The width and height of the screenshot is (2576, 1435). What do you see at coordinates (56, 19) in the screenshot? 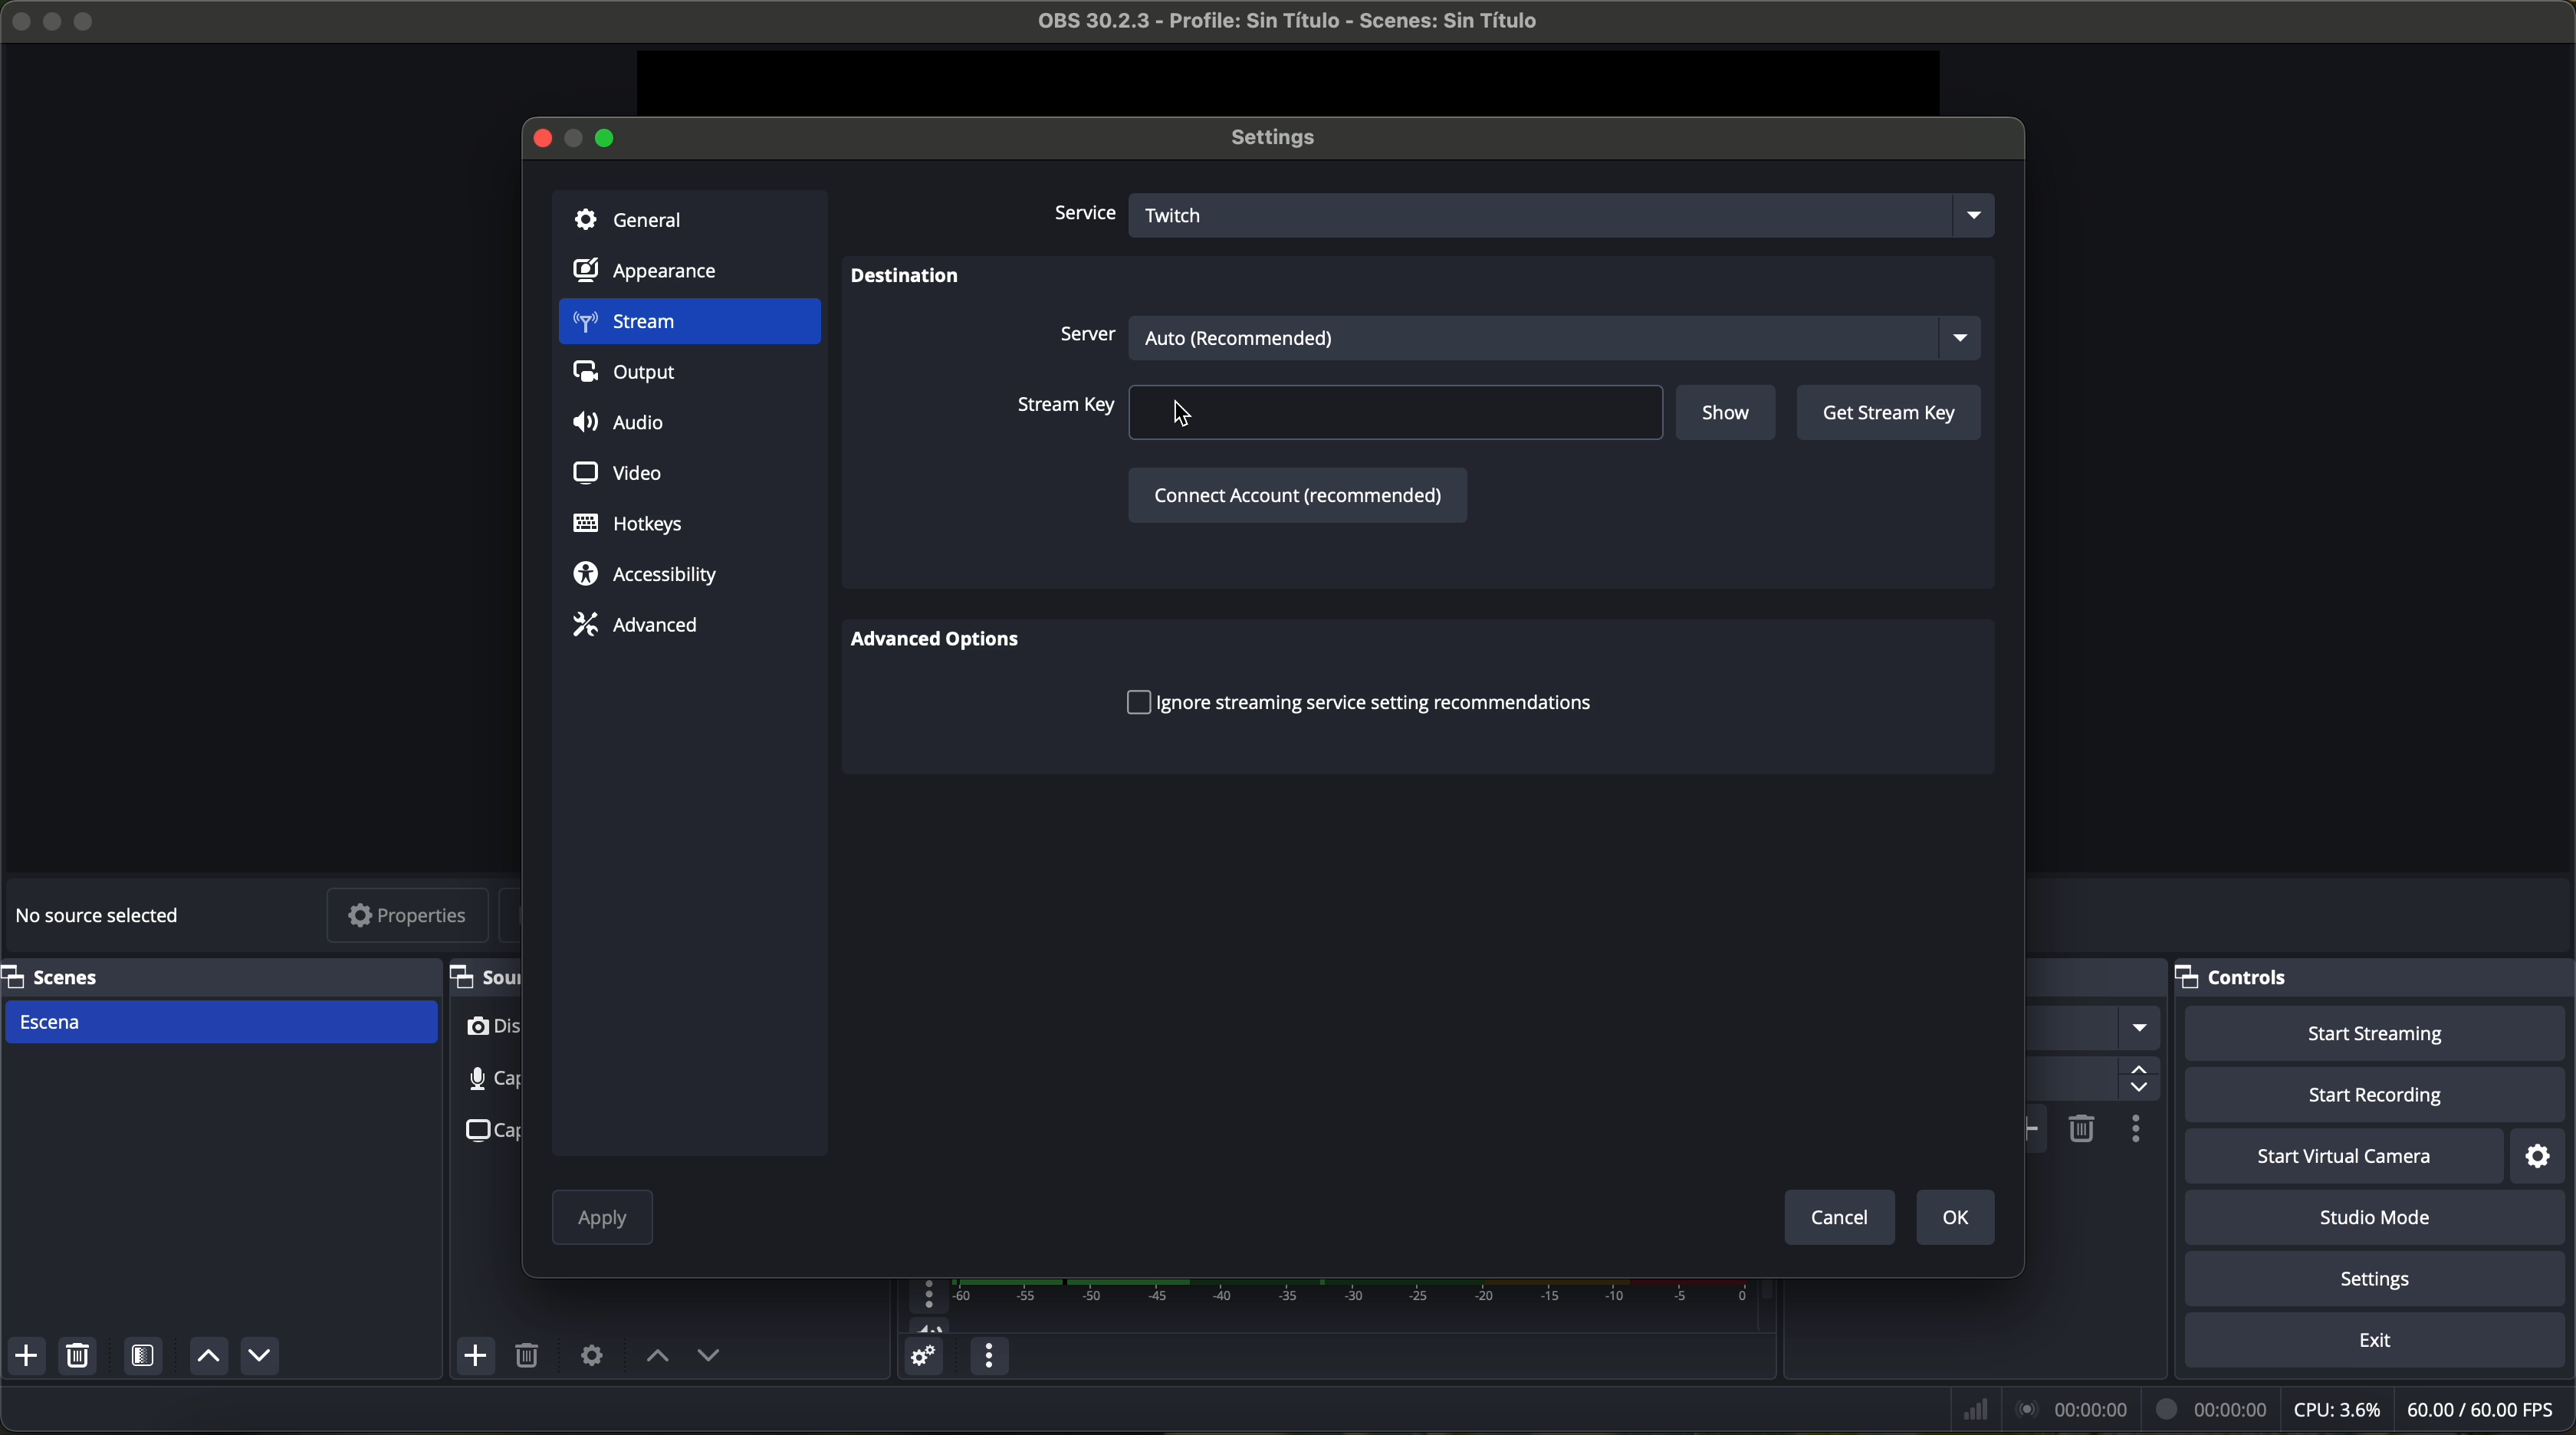
I see `minimize OBS Studio` at bounding box center [56, 19].